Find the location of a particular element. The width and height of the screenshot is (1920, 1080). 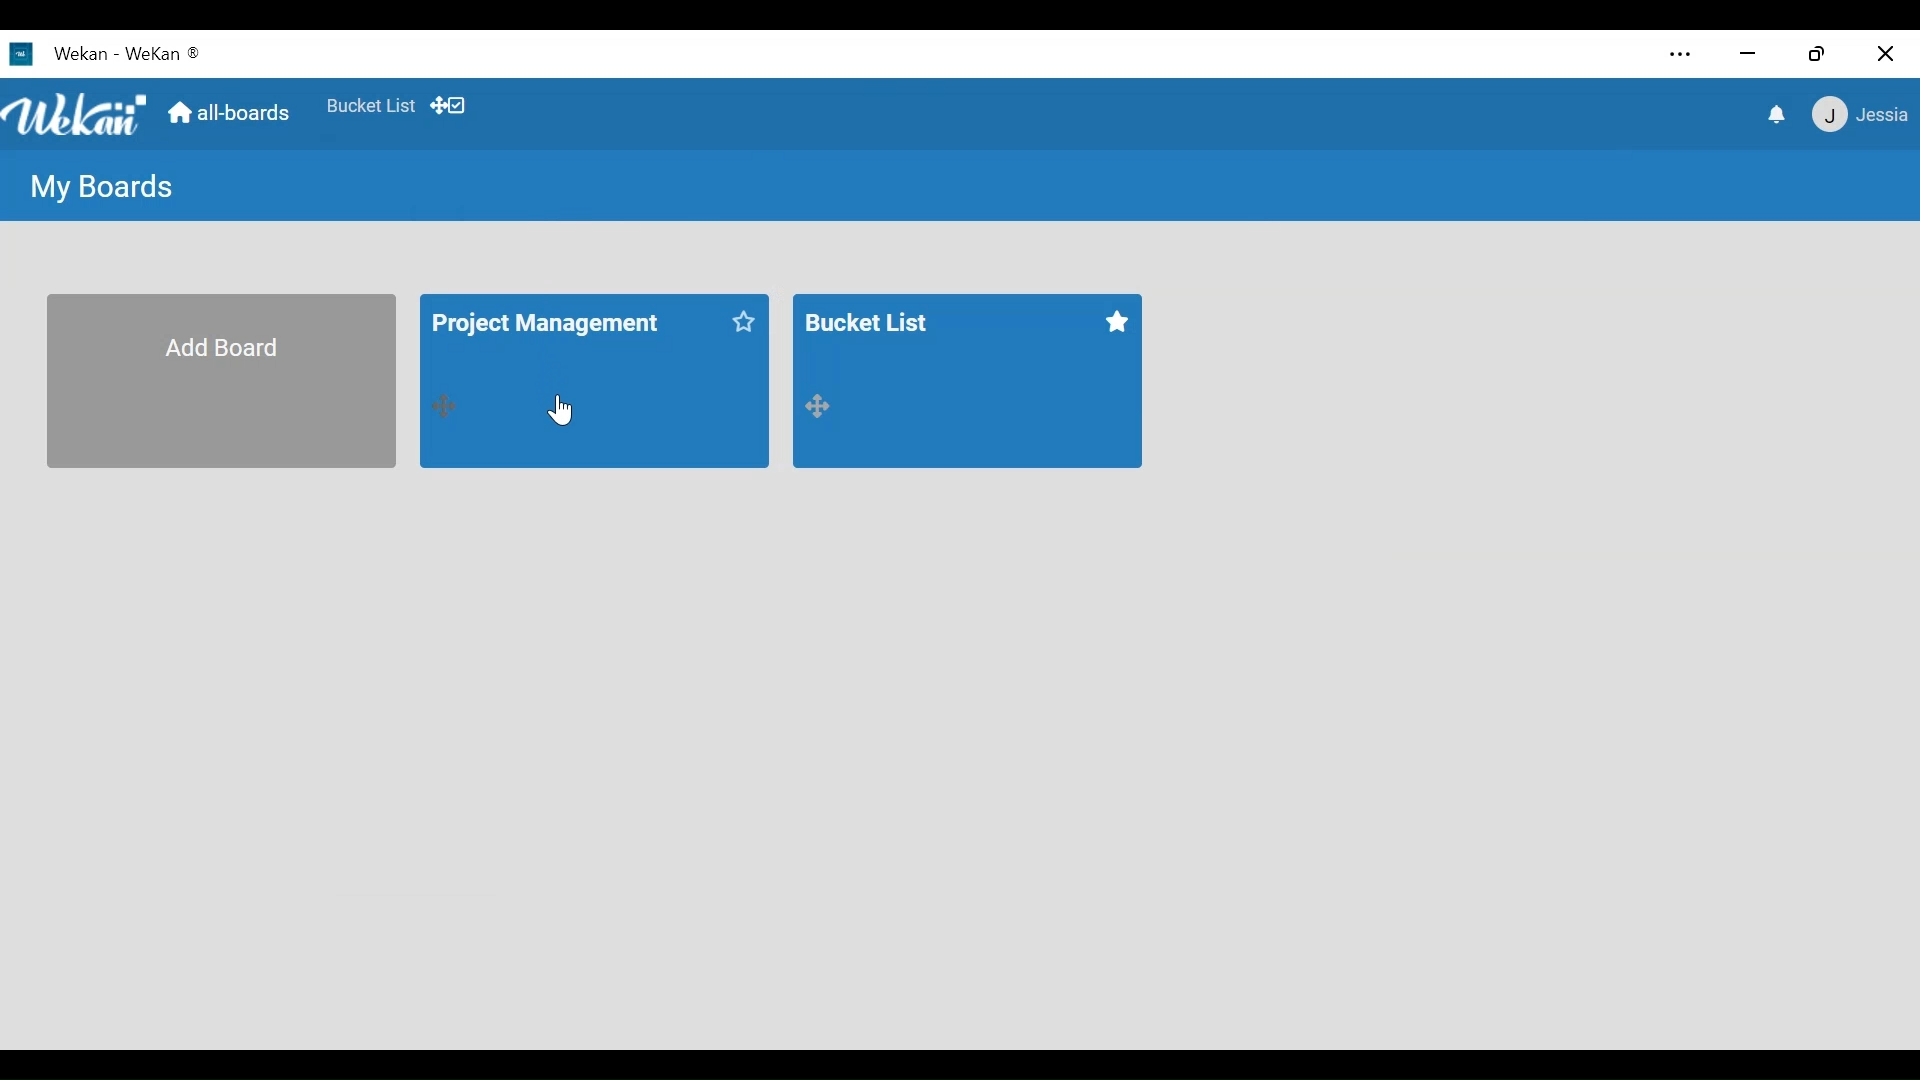

notifications is located at coordinates (1775, 114).